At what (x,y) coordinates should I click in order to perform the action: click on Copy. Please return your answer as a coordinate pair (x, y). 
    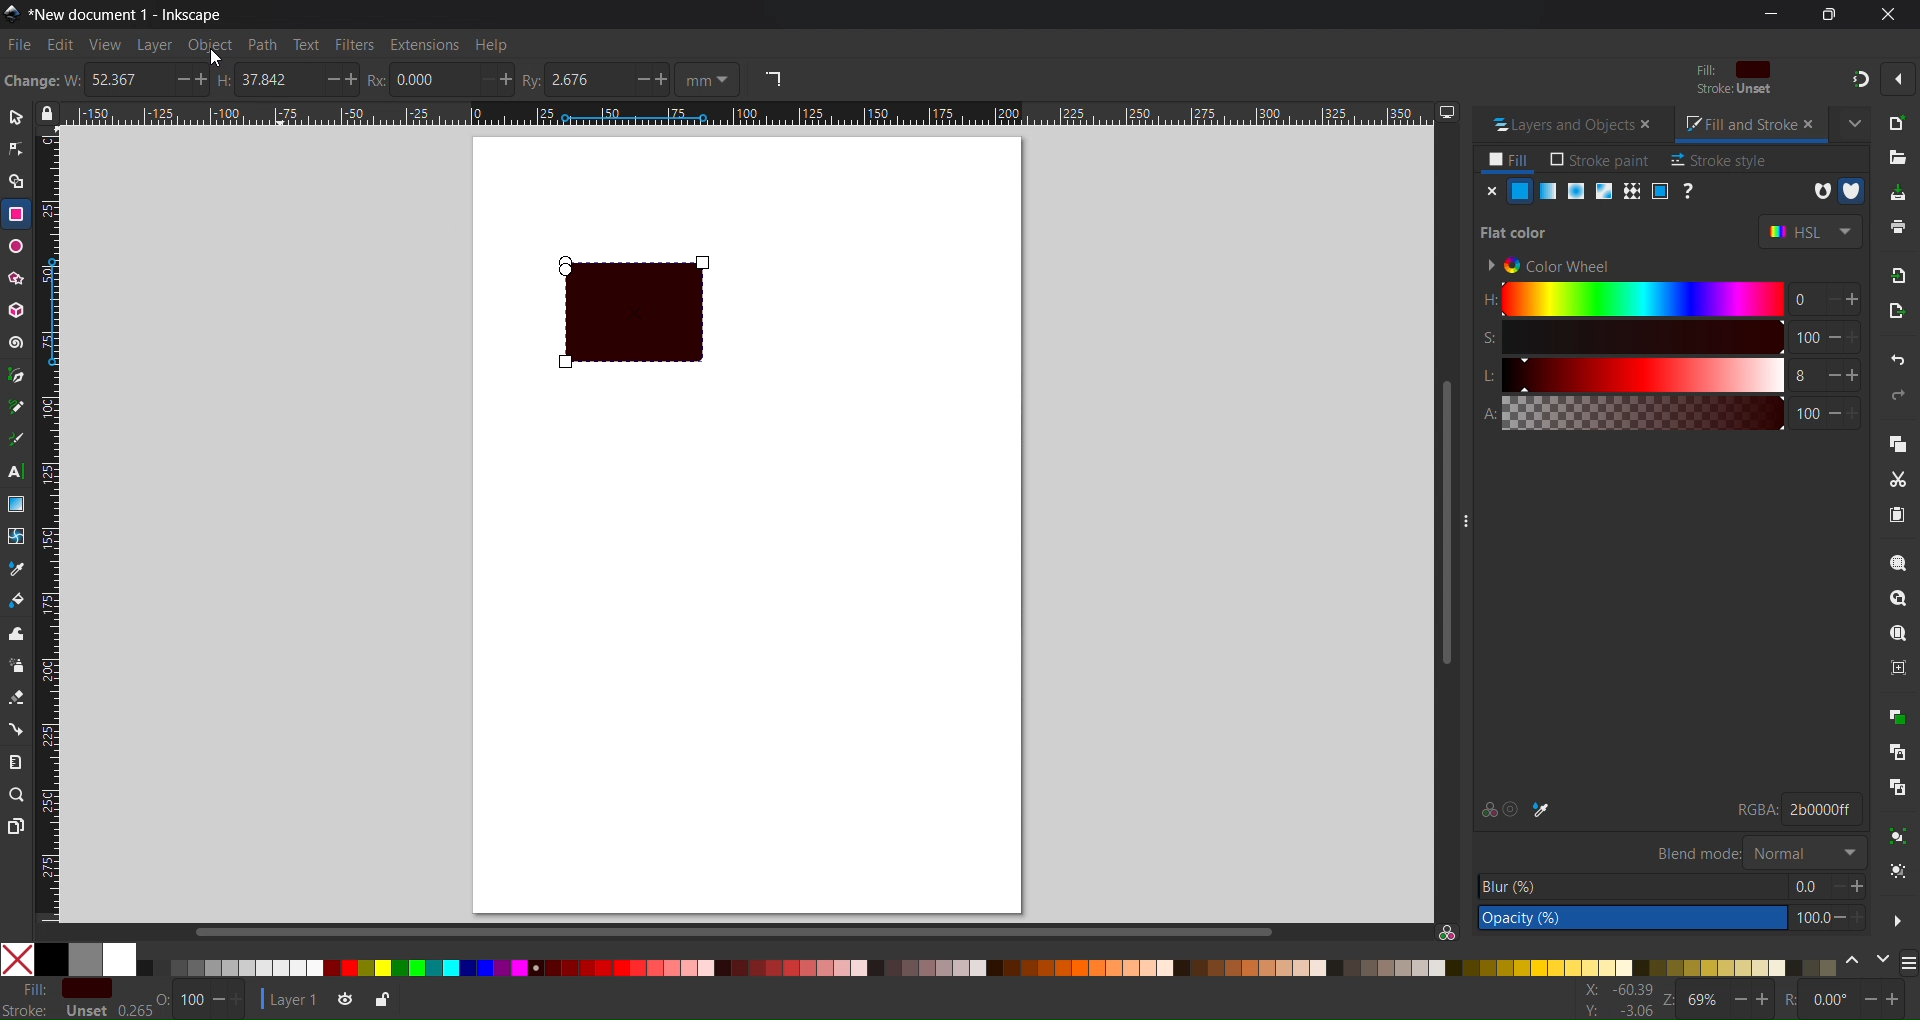
    Looking at the image, I should click on (1896, 441).